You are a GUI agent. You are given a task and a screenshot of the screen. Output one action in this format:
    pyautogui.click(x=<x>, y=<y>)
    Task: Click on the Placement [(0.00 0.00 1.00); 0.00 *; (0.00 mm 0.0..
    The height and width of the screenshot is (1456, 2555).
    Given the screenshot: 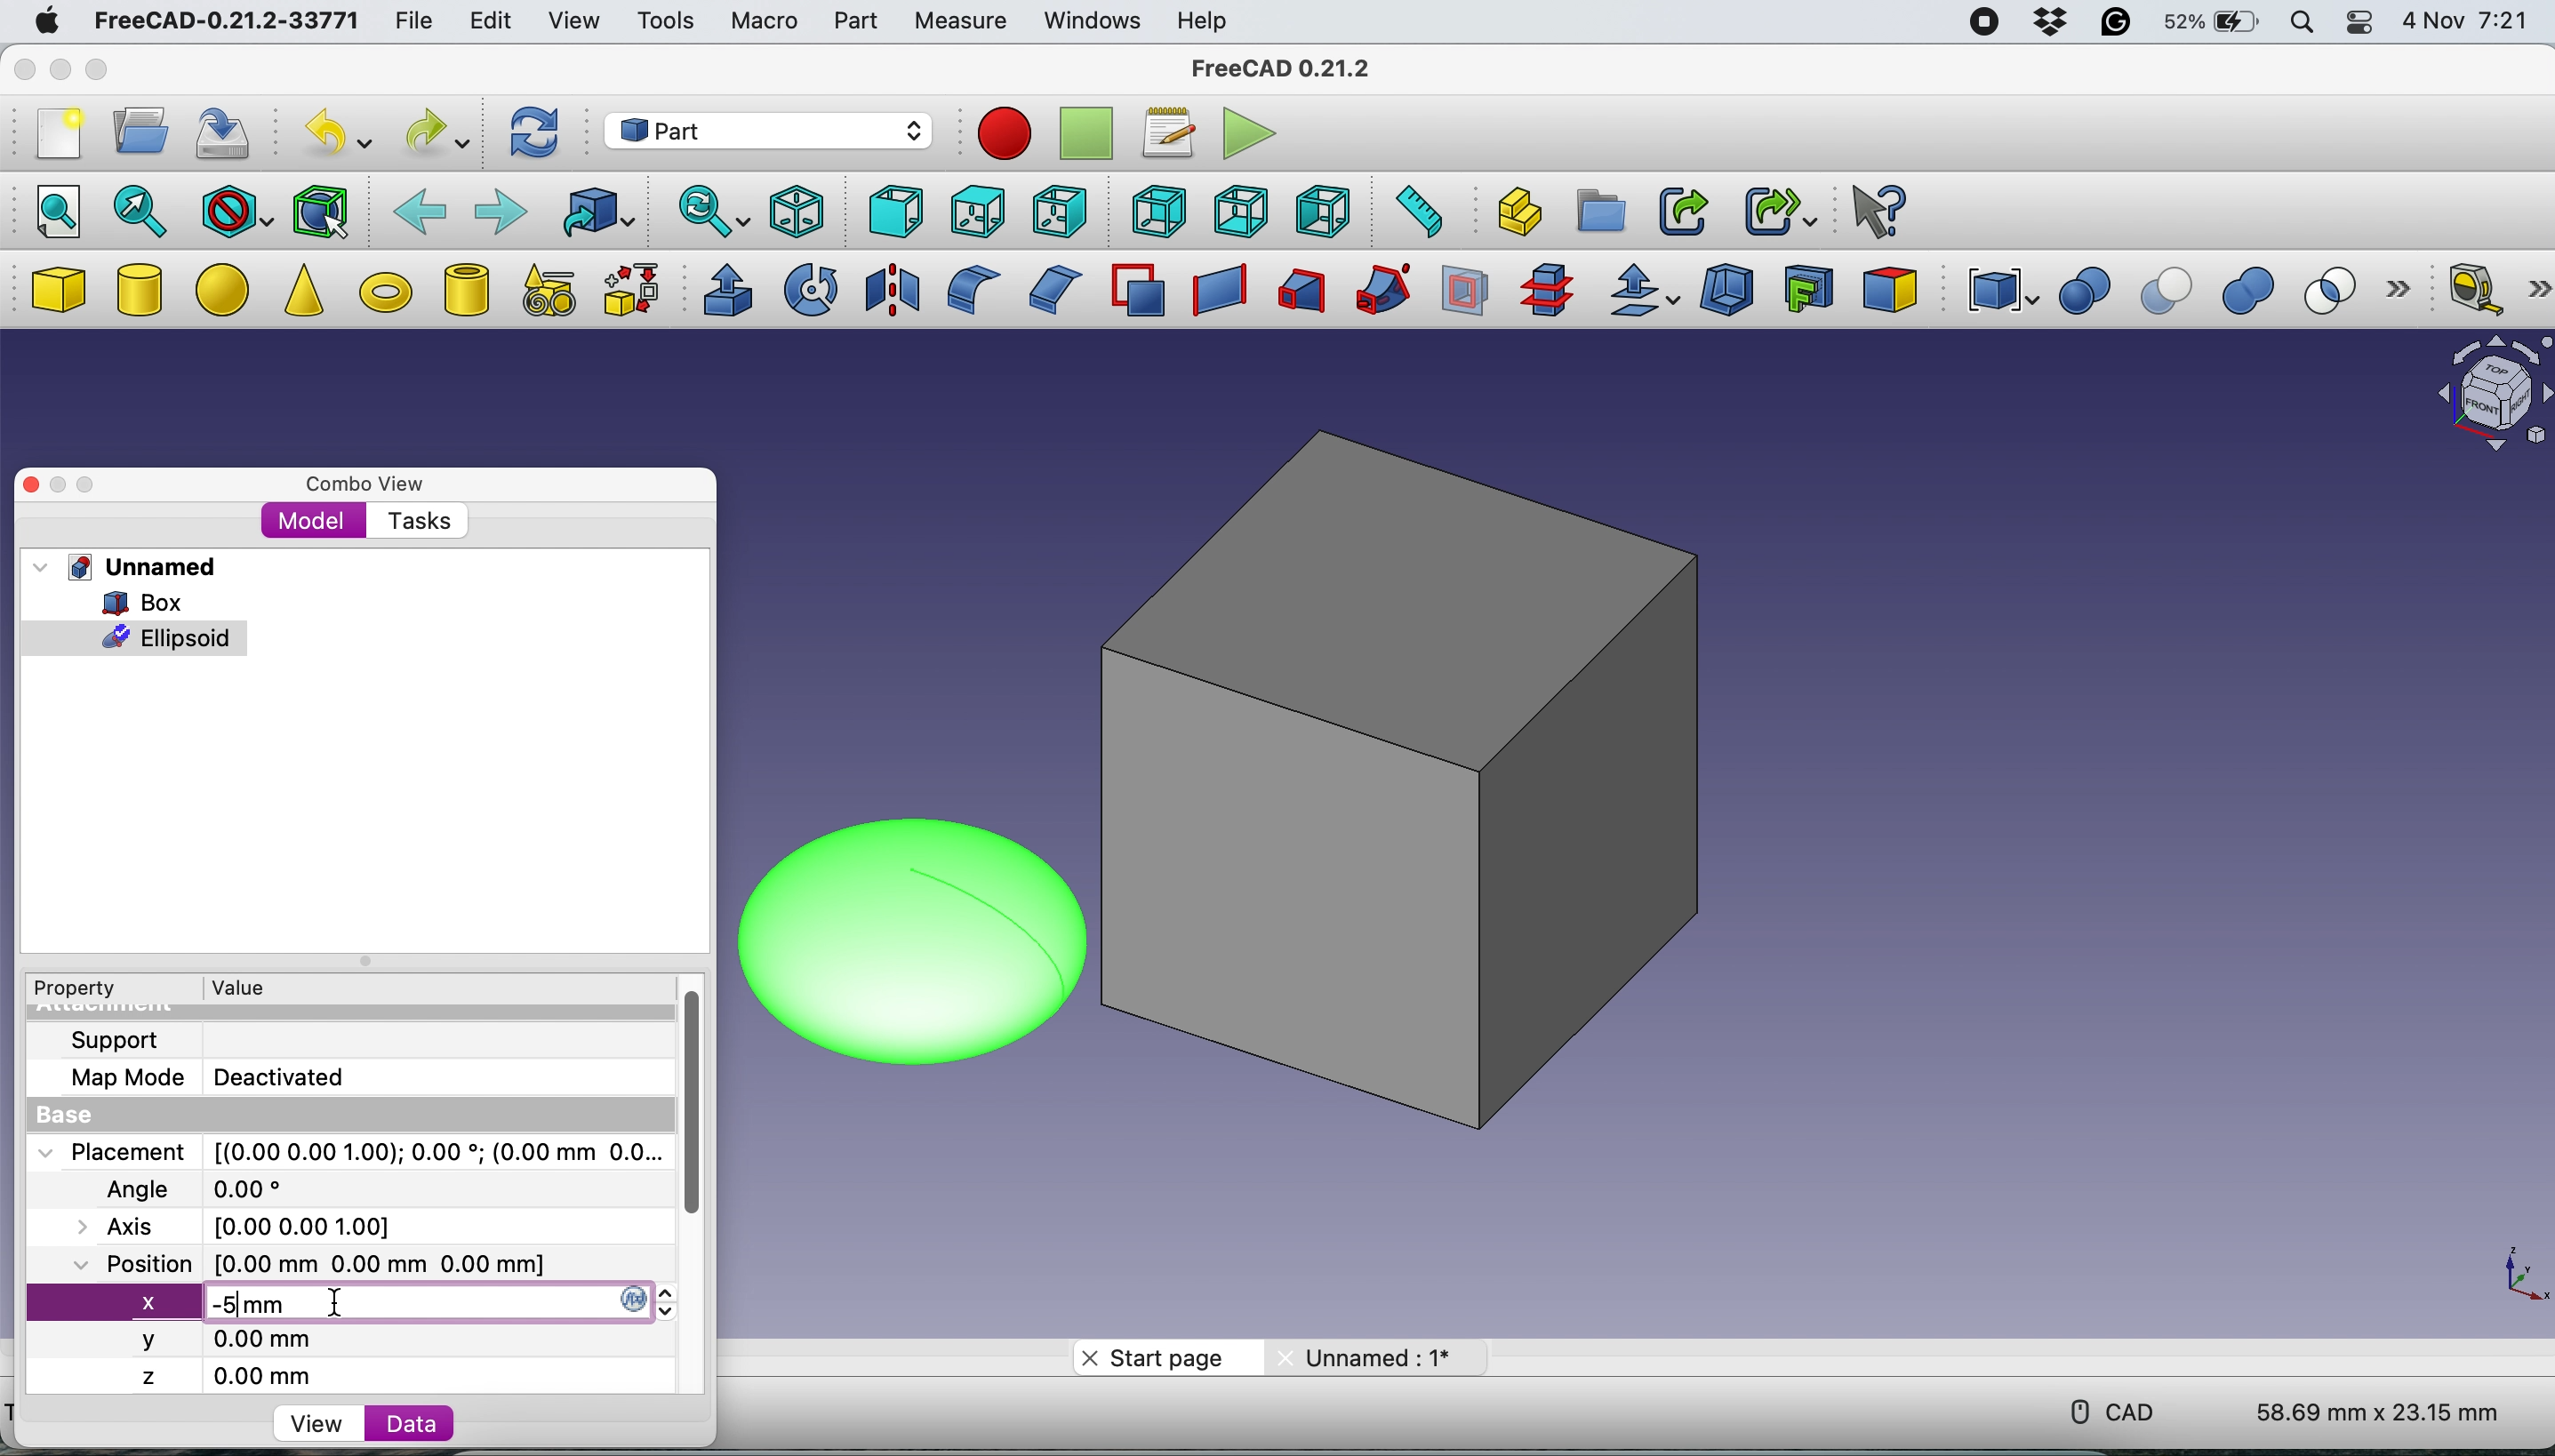 What is the action you would take?
    pyautogui.click(x=345, y=1151)
    